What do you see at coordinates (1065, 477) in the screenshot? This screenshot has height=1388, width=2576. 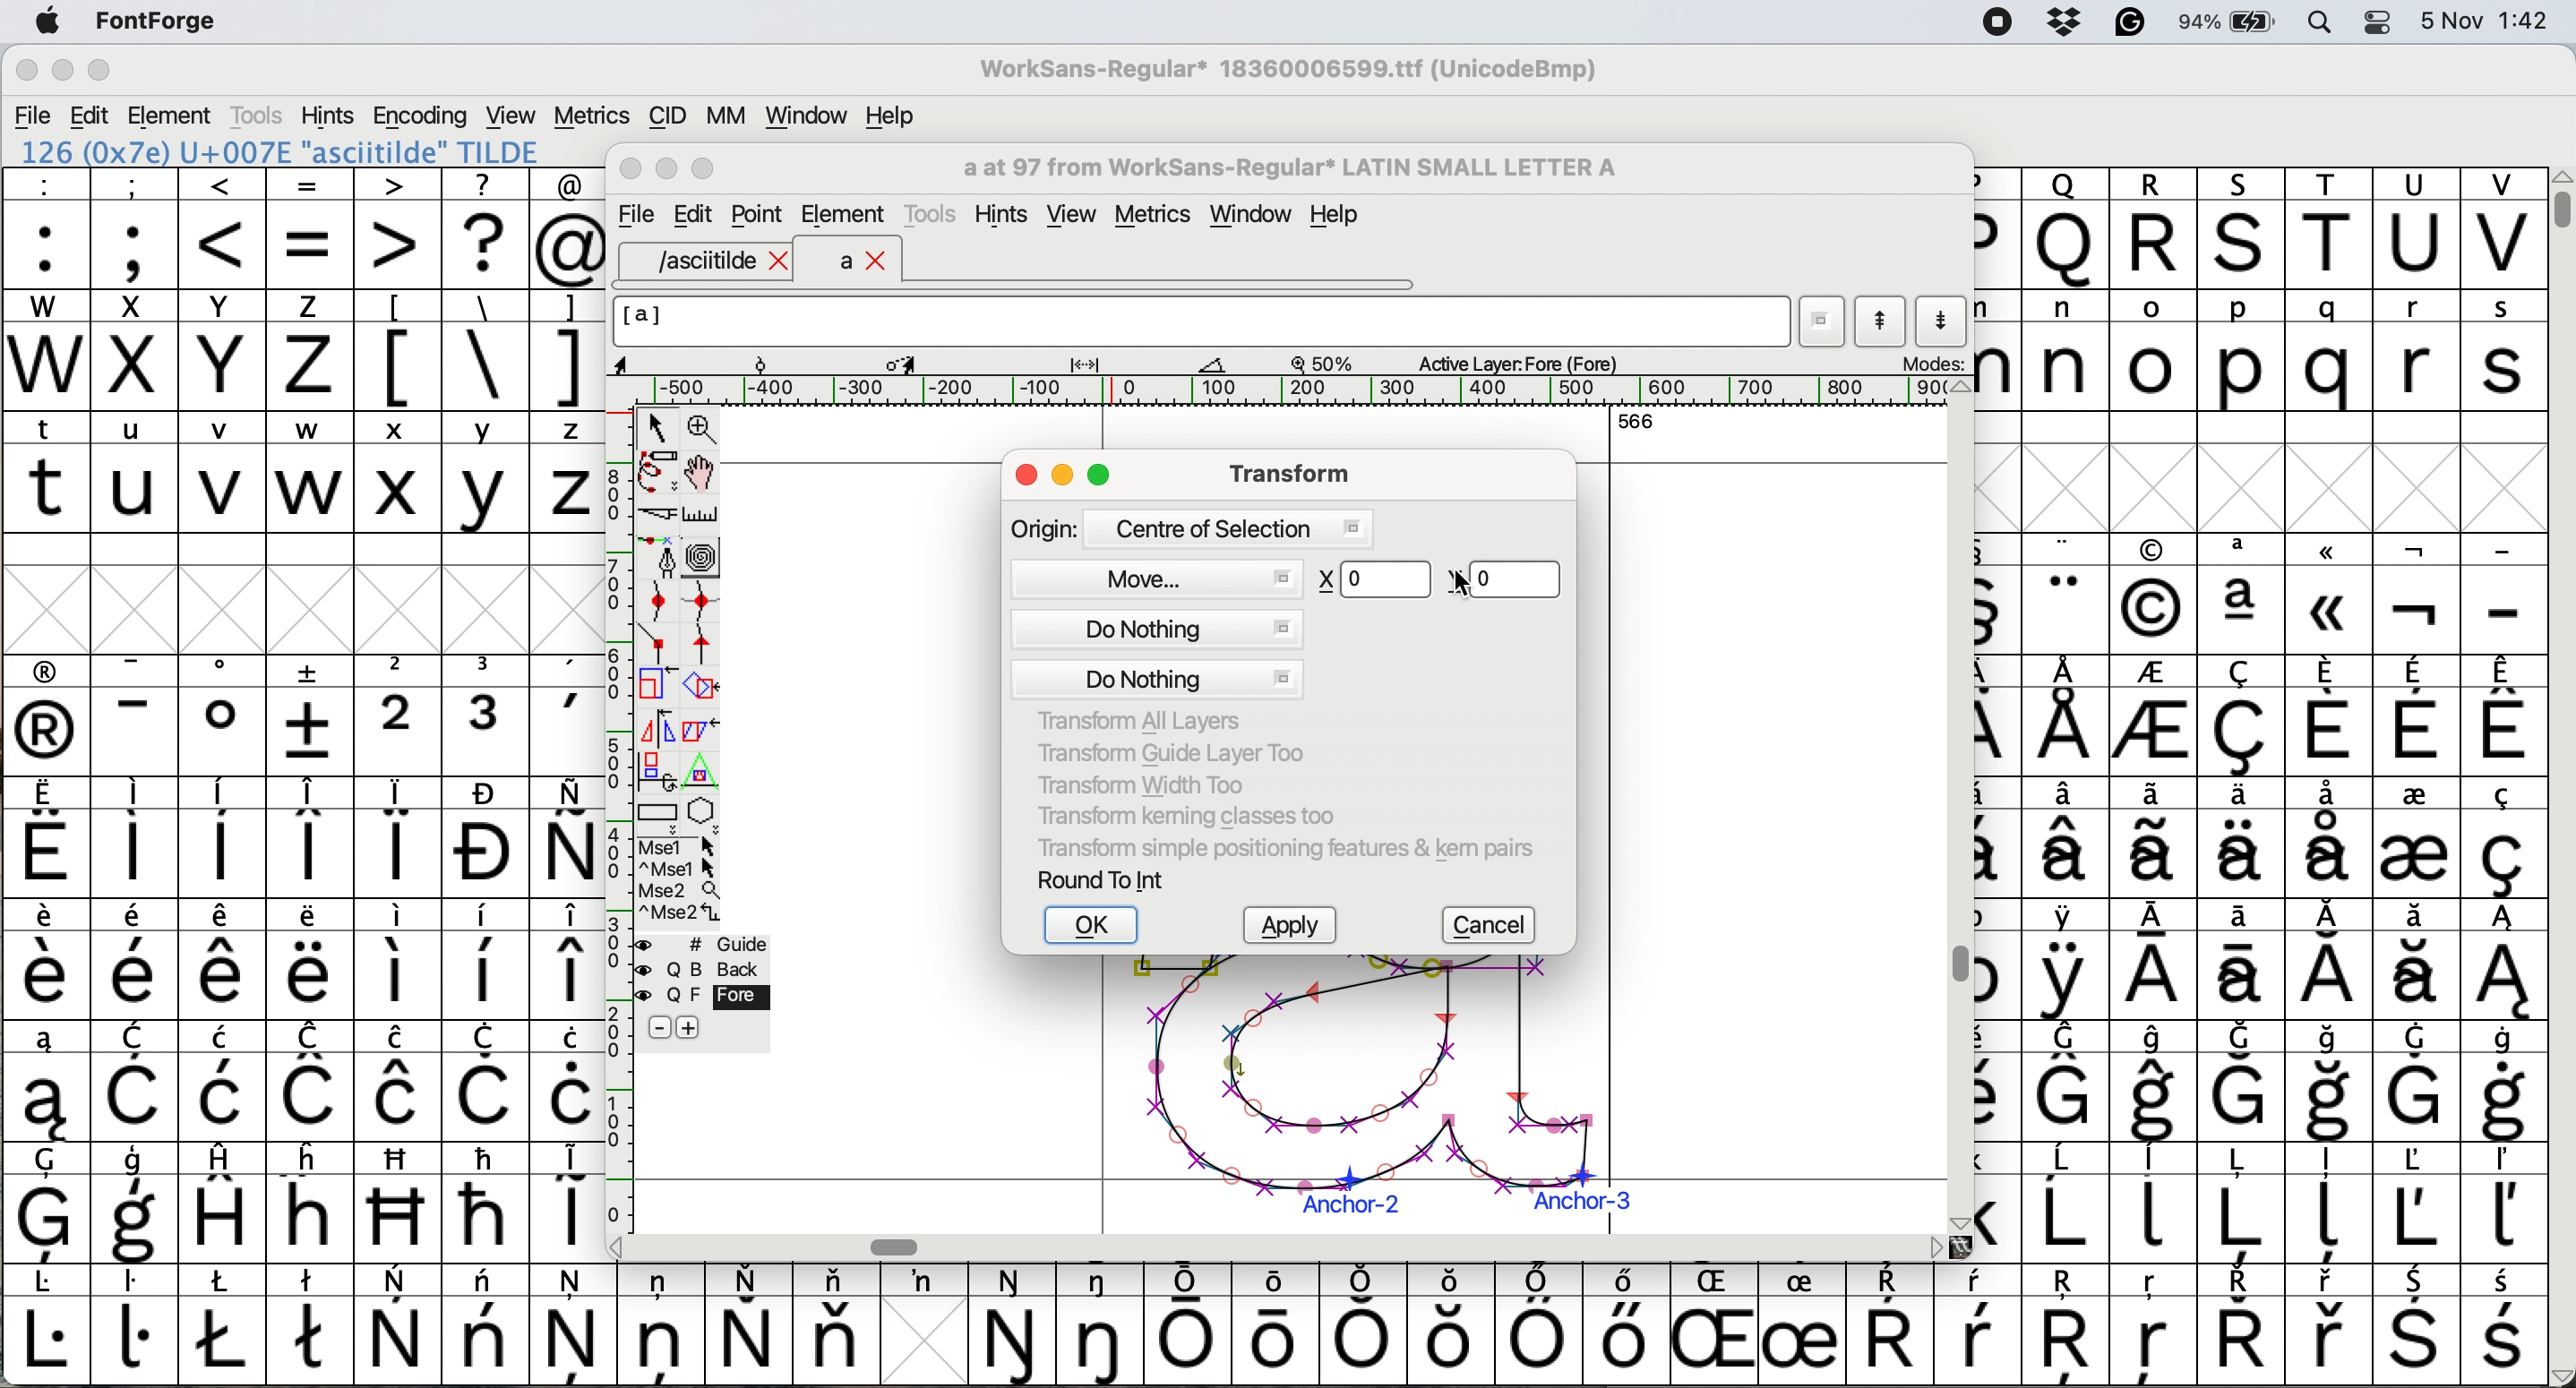 I see `minimise` at bounding box center [1065, 477].